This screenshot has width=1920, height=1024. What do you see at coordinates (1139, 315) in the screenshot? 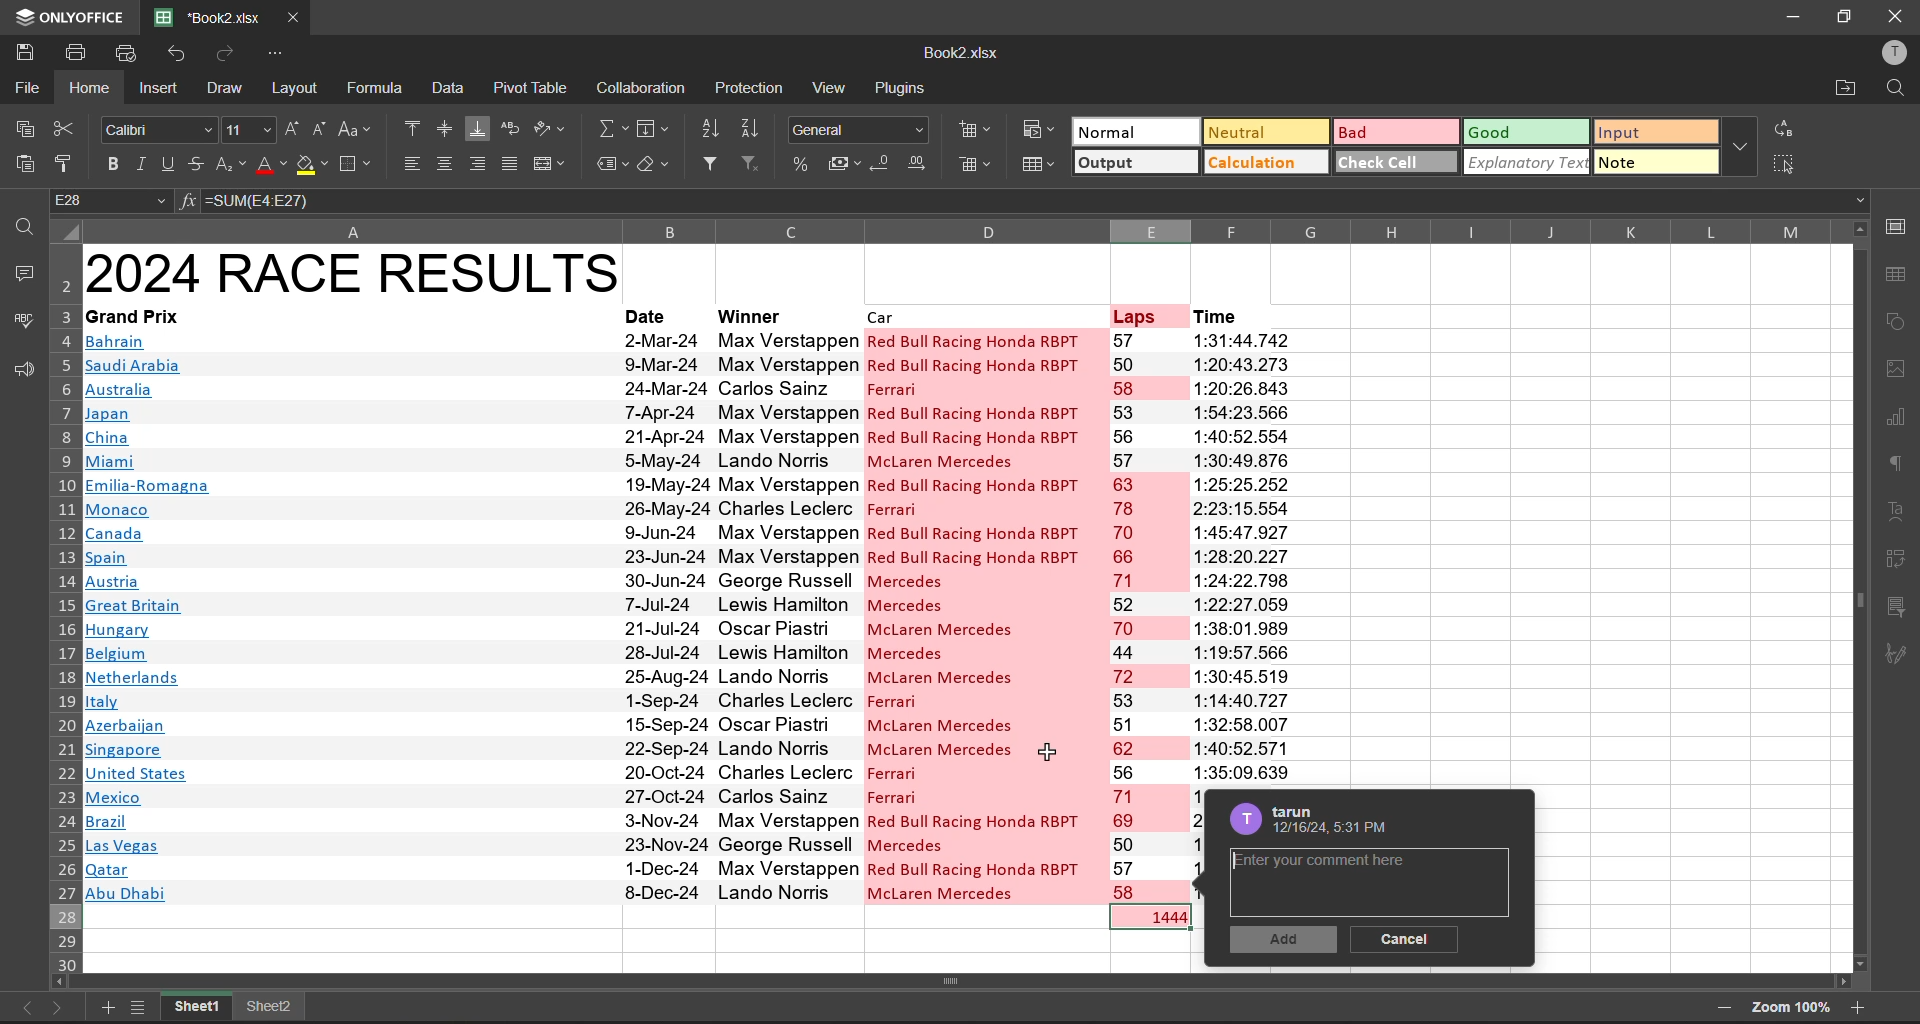
I see `laps` at bounding box center [1139, 315].